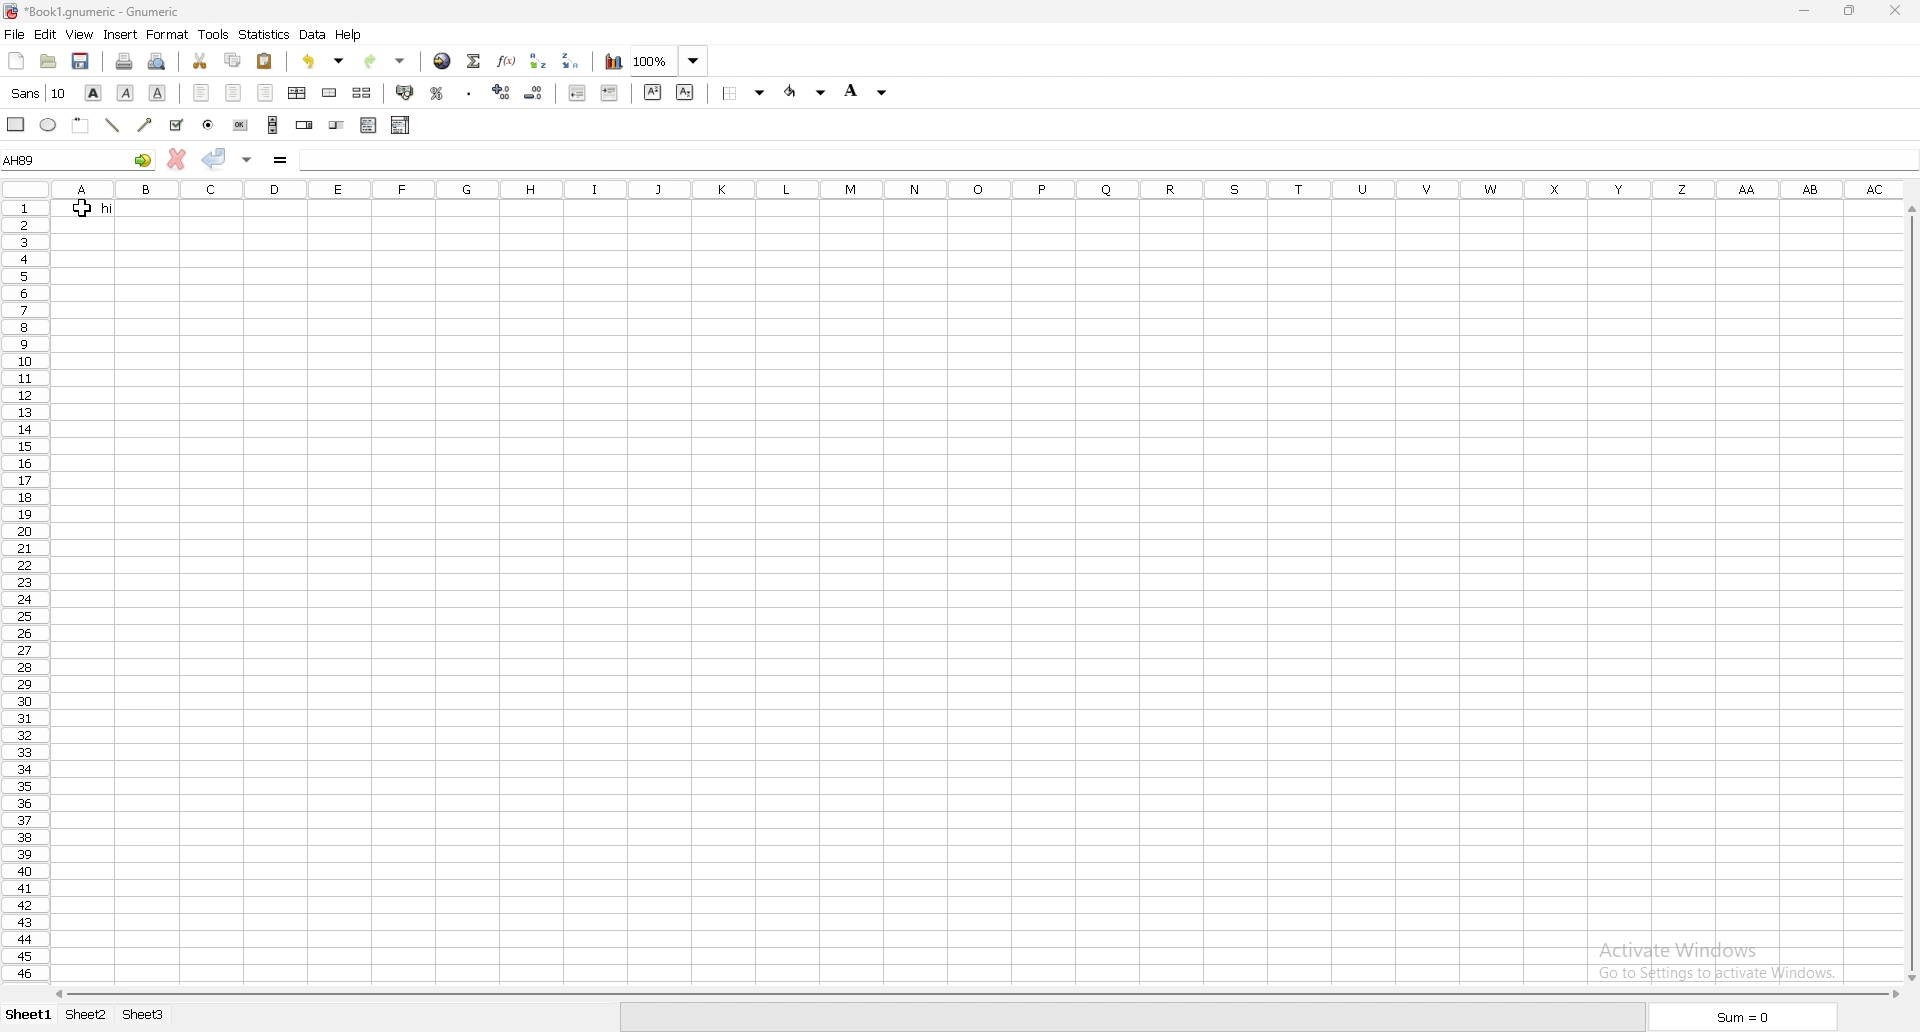 Image resolution: width=1920 pixels, height=1032 pixels. I want to click on formula, so click(283, 161).